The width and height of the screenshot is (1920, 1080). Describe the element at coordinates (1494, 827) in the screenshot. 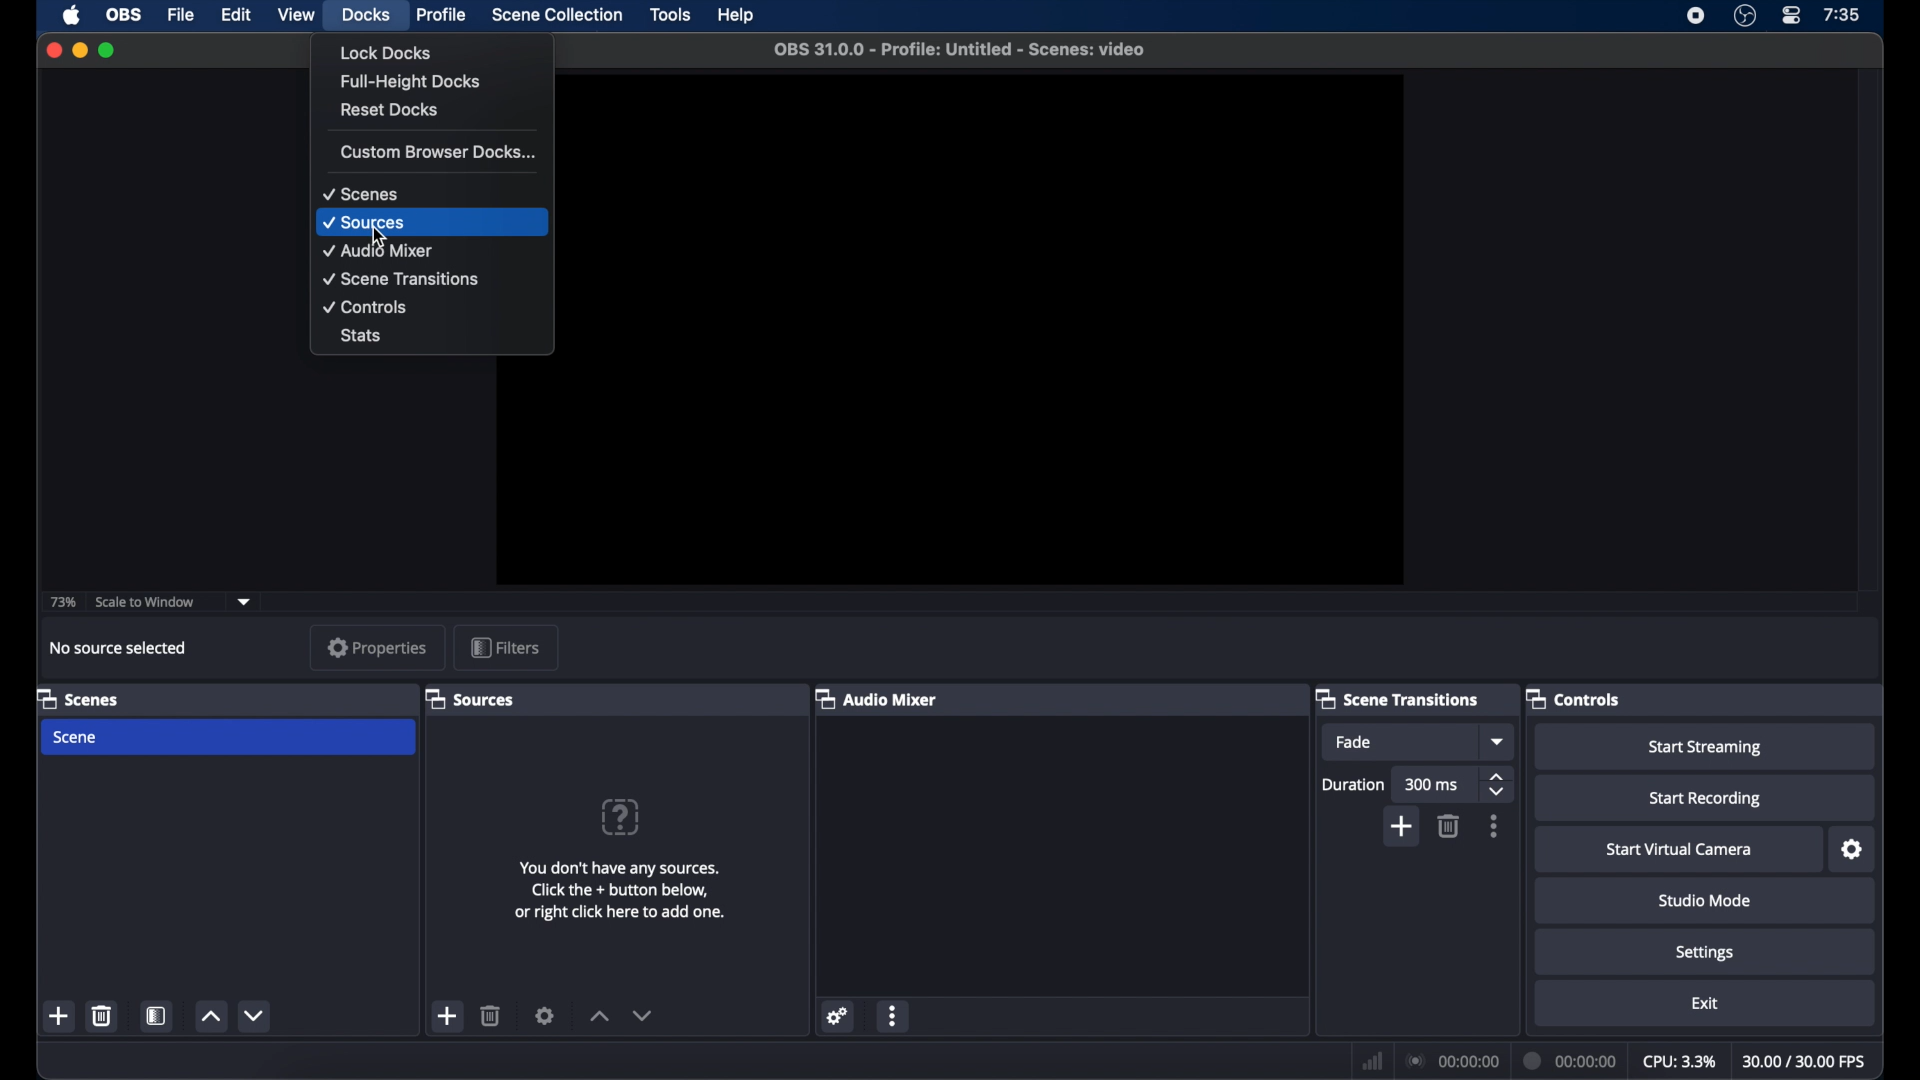

I see `more options` at that location.